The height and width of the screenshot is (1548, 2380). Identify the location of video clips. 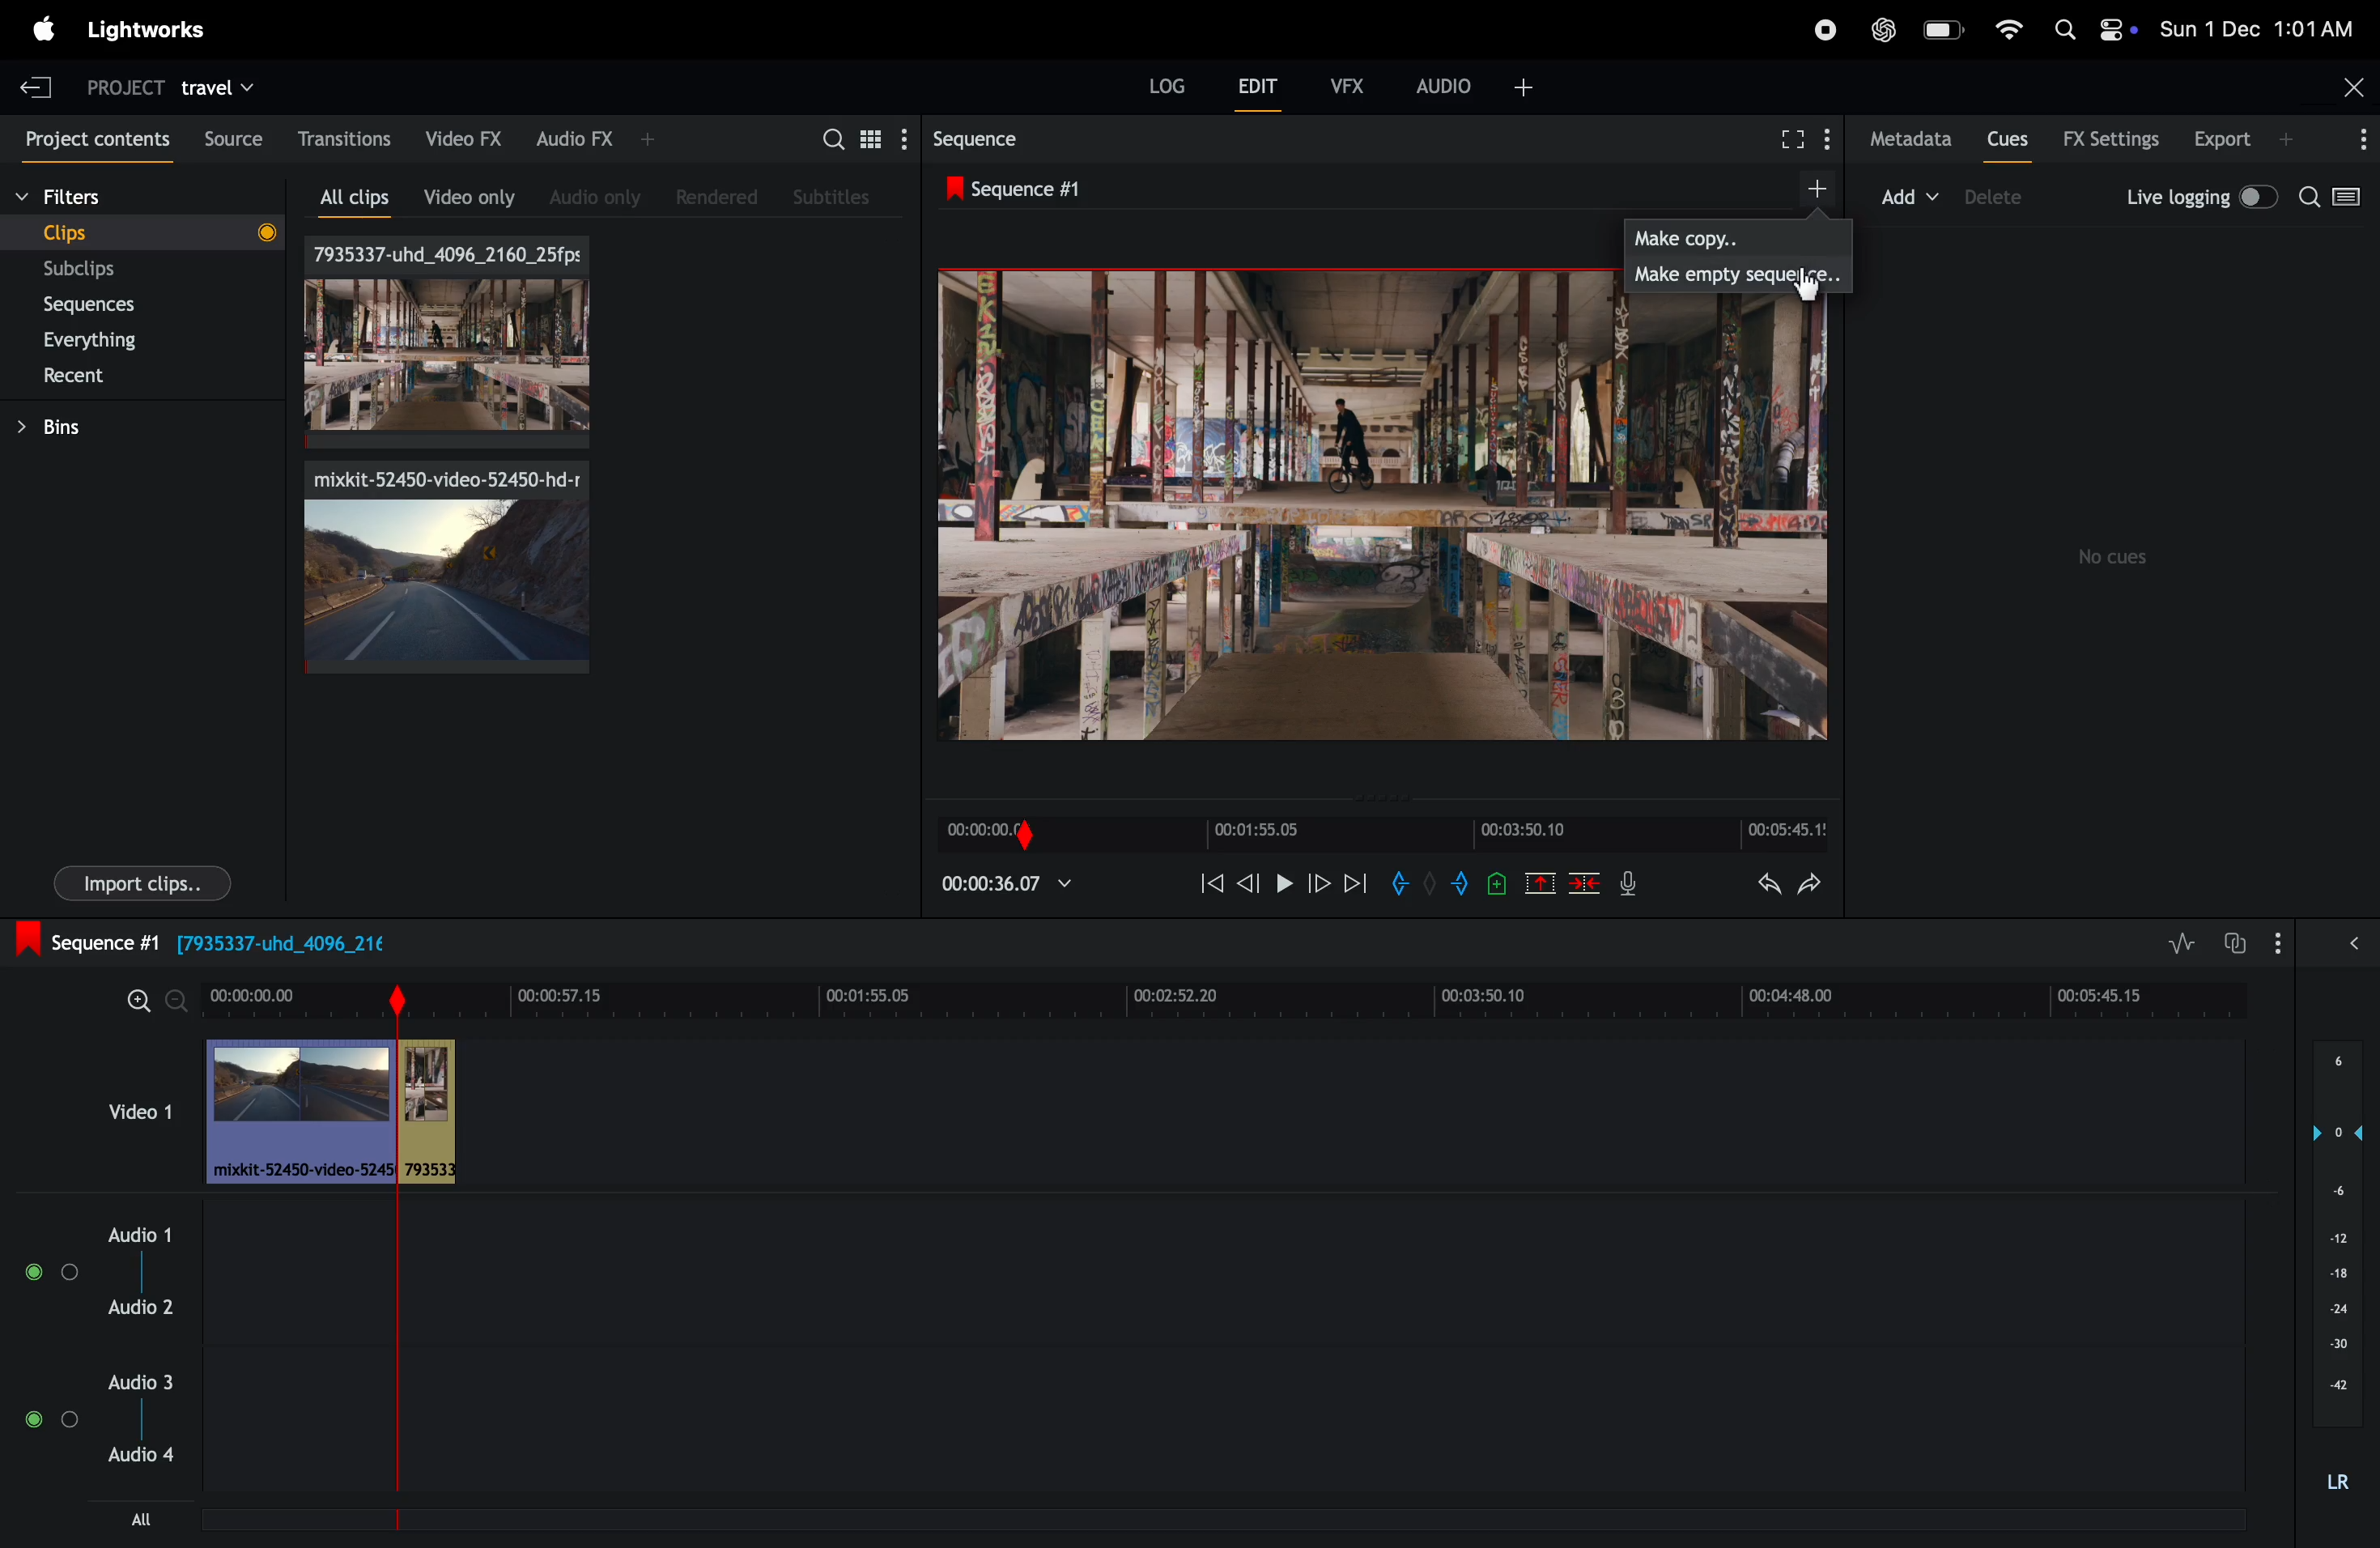
(447, 568).